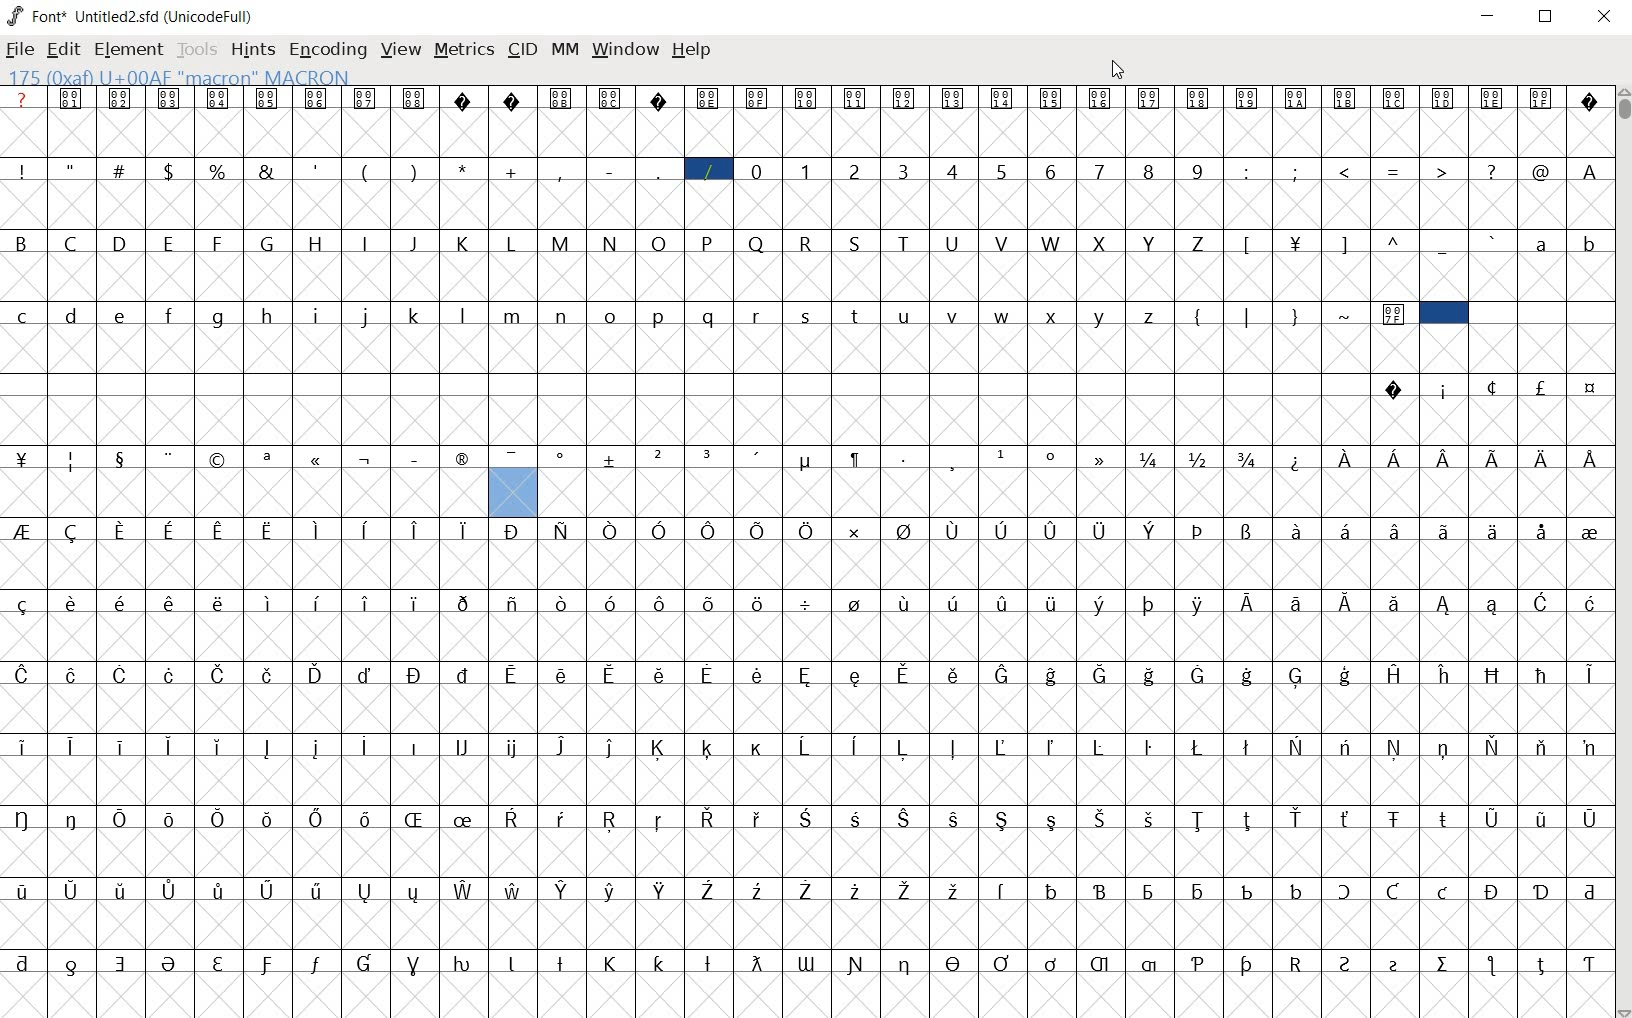  What do you see at coordinates (710, 891) in the screenshot?
I see `Symbol` at bounding box center [710, 891].